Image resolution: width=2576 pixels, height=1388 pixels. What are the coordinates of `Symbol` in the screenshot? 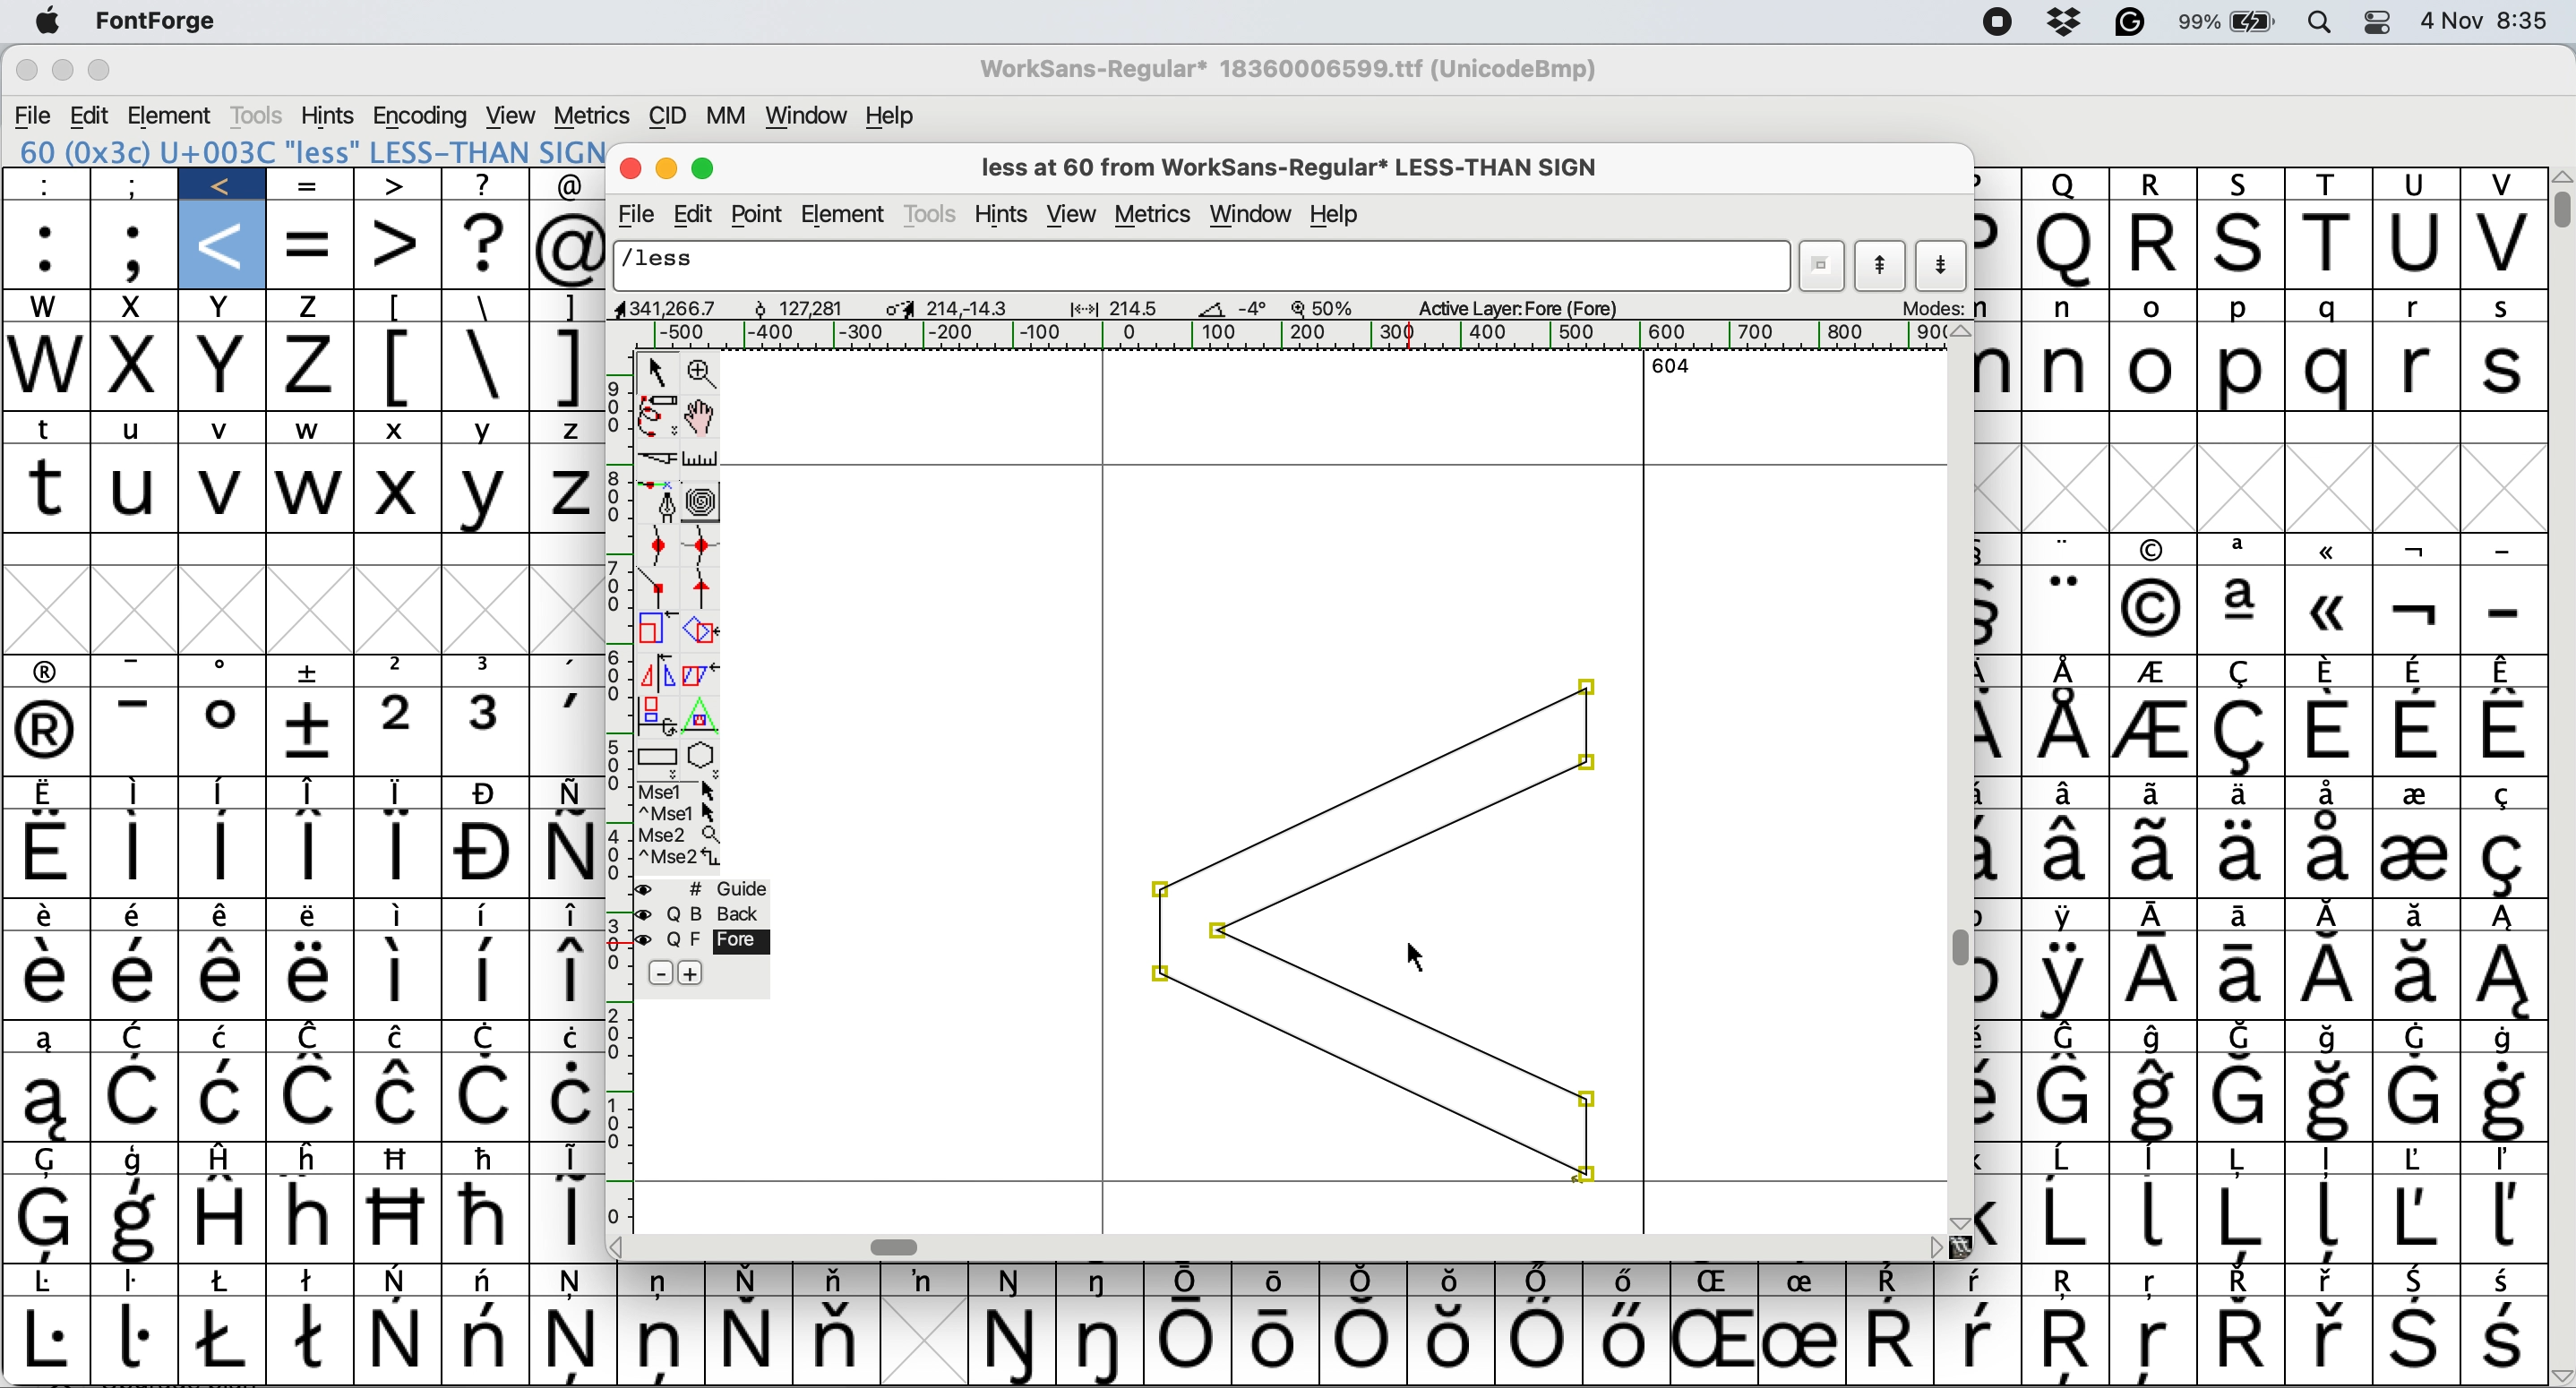 It's located at (2152, 1218).